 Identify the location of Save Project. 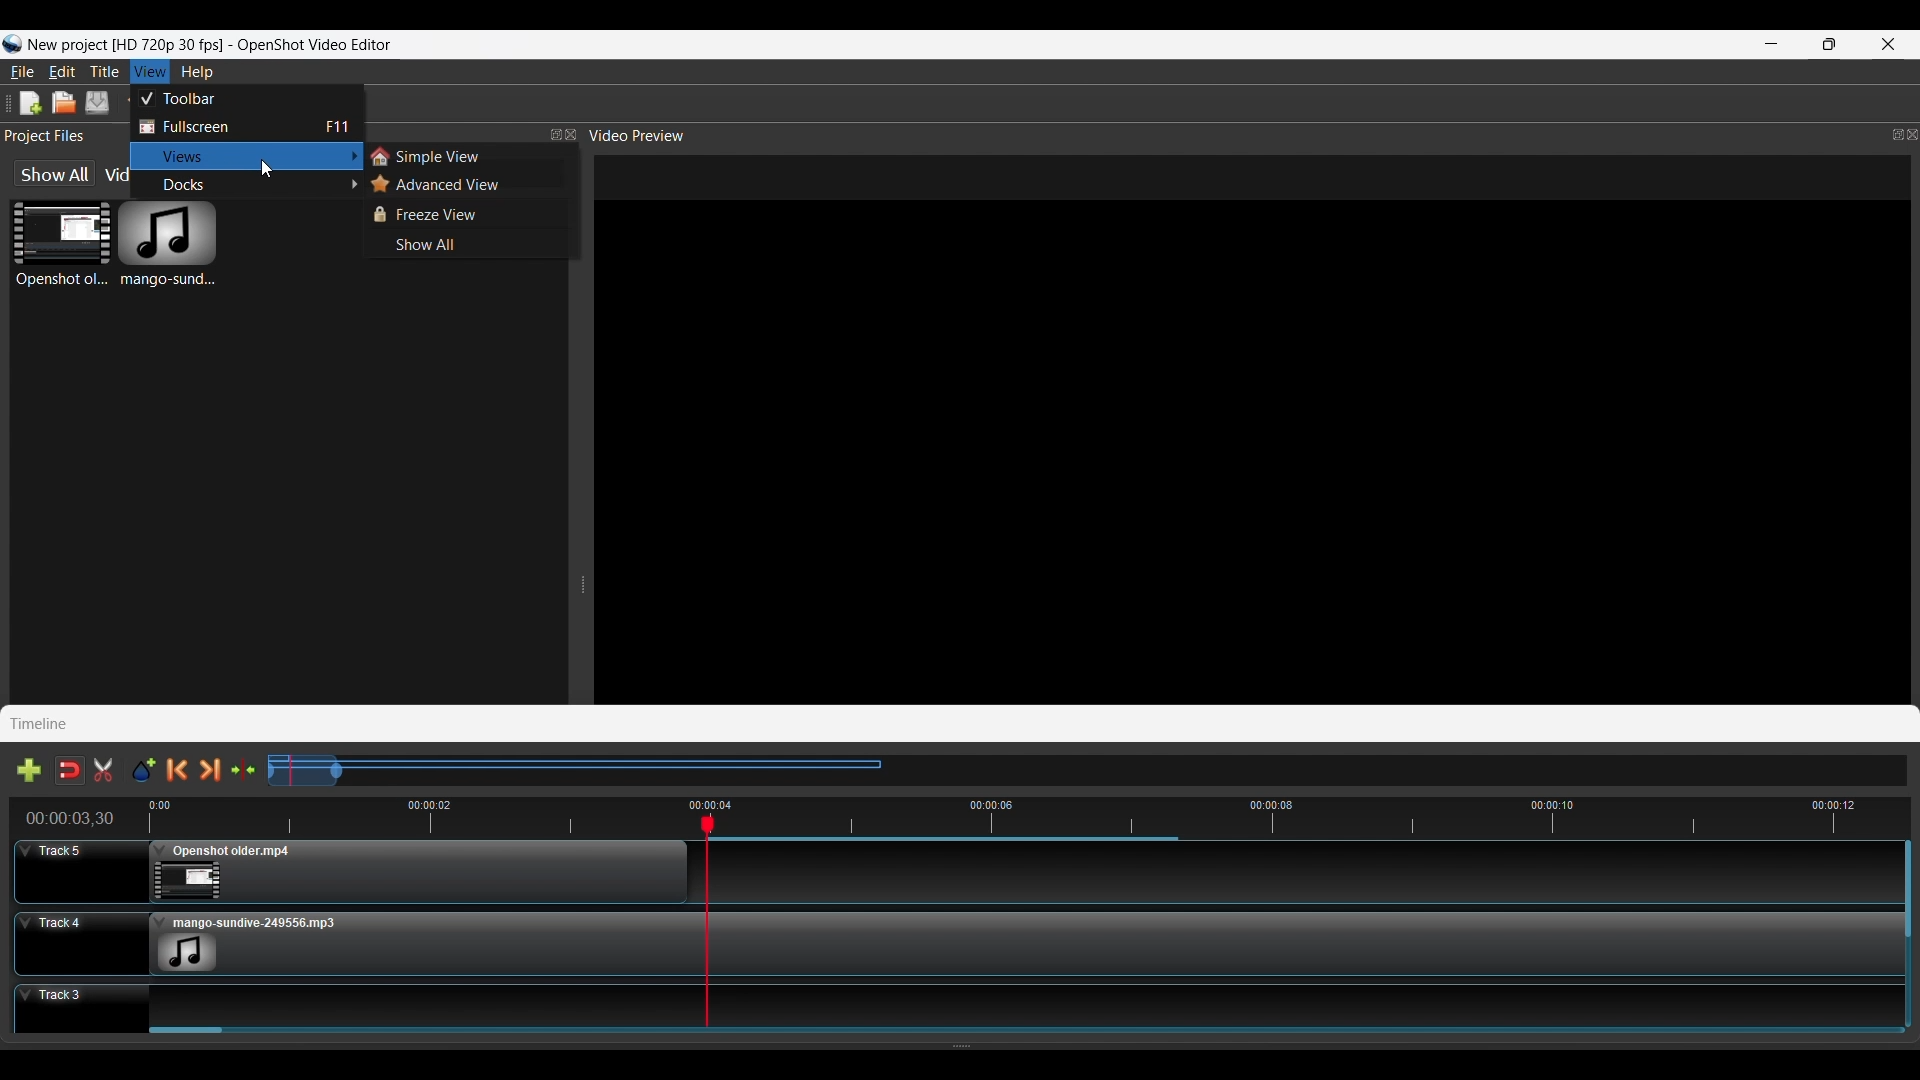
(98, 103).